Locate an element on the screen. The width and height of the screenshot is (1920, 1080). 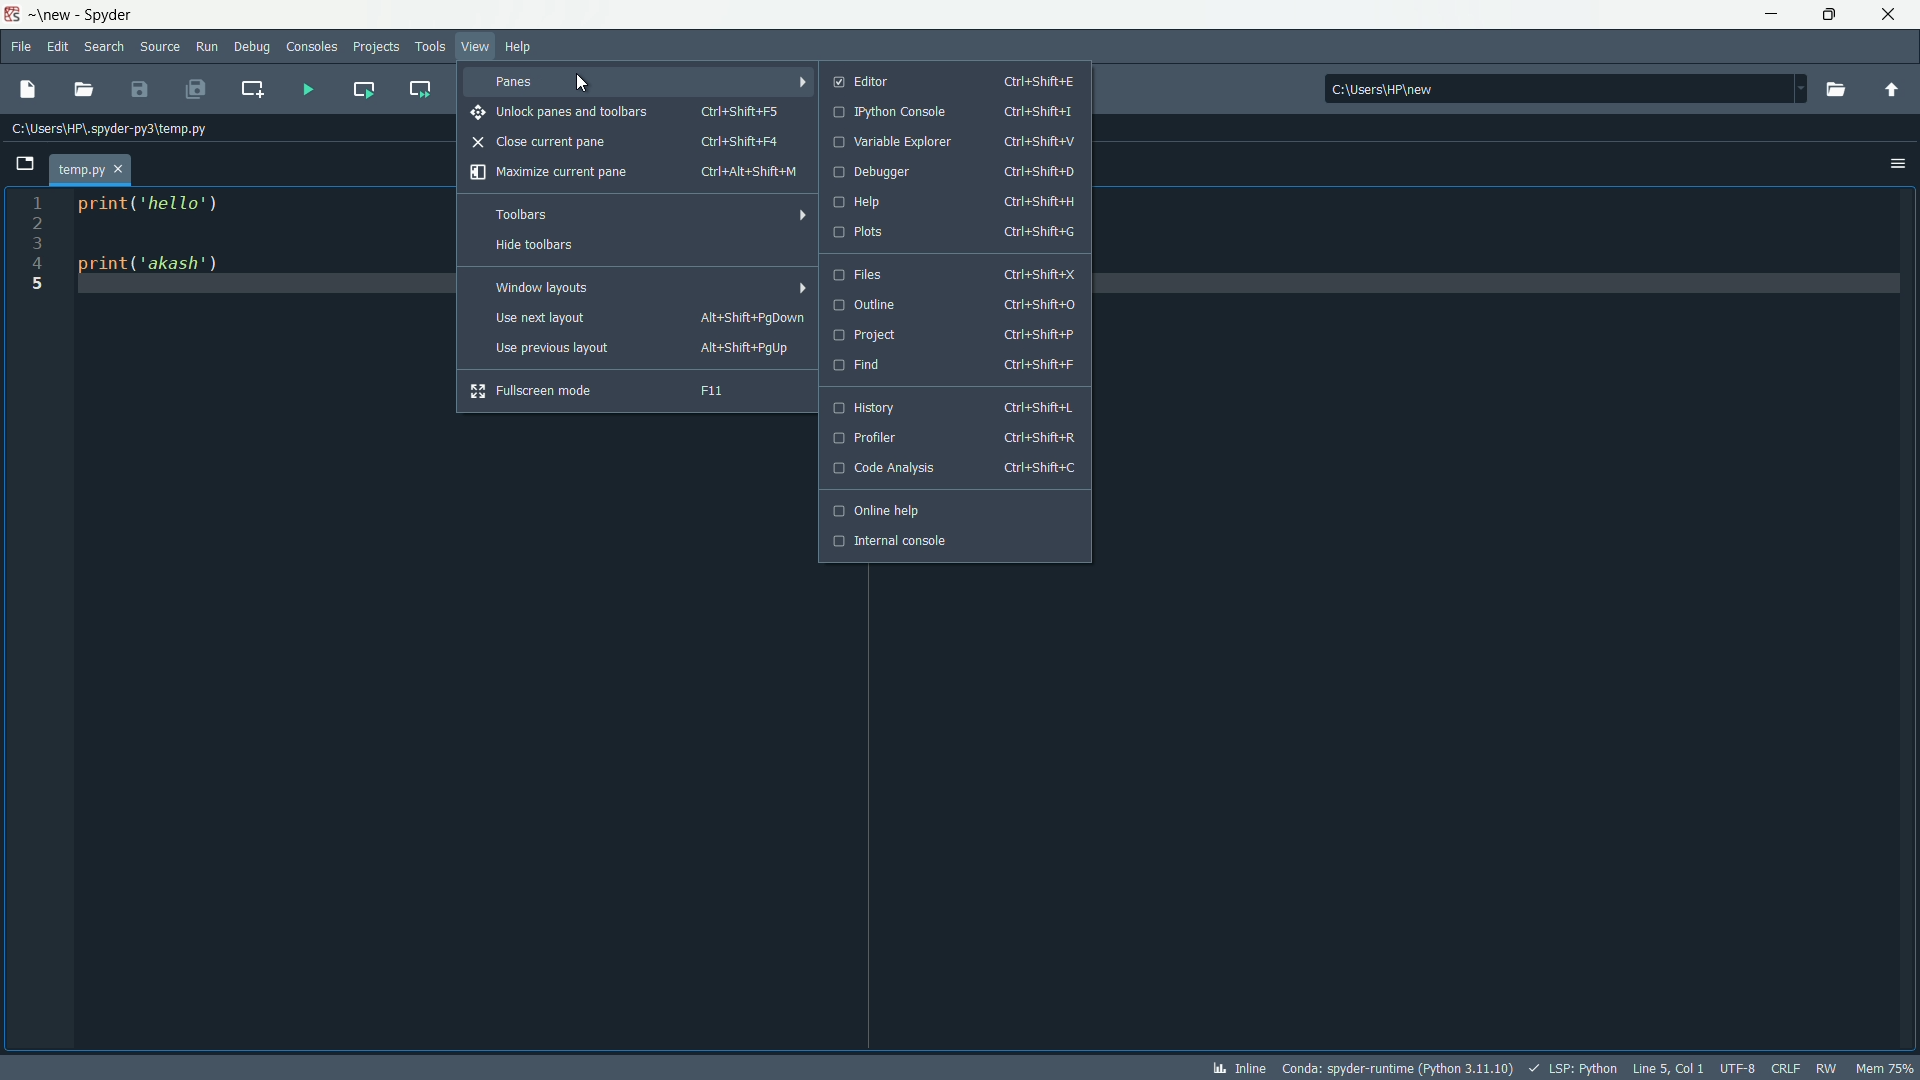
debugger is located at coordinates (954, 174).